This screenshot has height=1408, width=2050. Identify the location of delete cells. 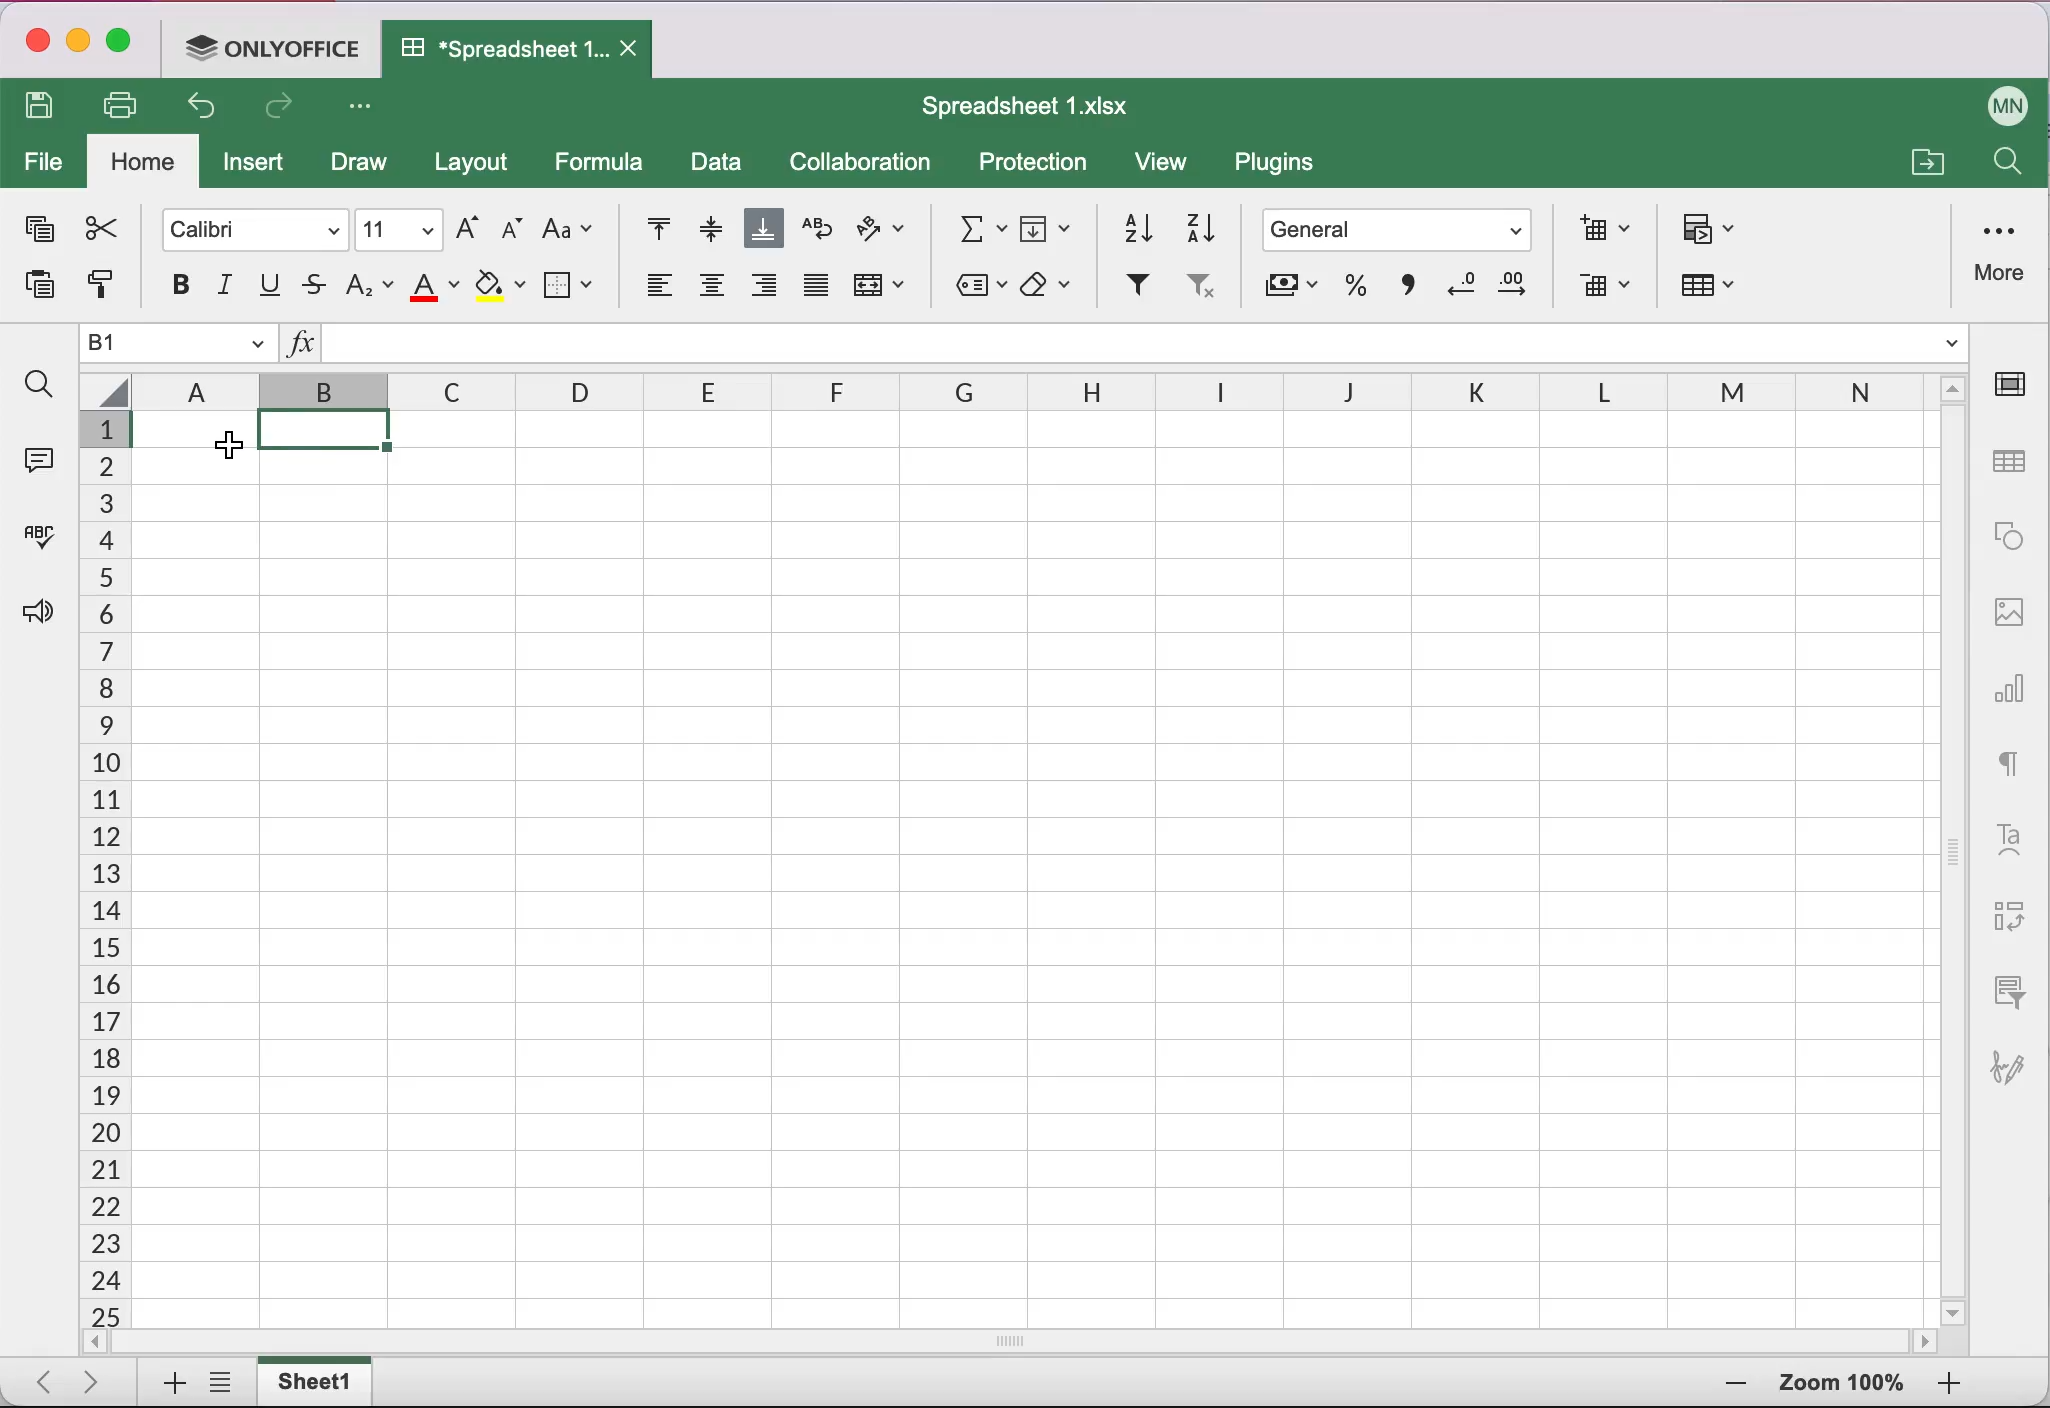
(1604, 288).